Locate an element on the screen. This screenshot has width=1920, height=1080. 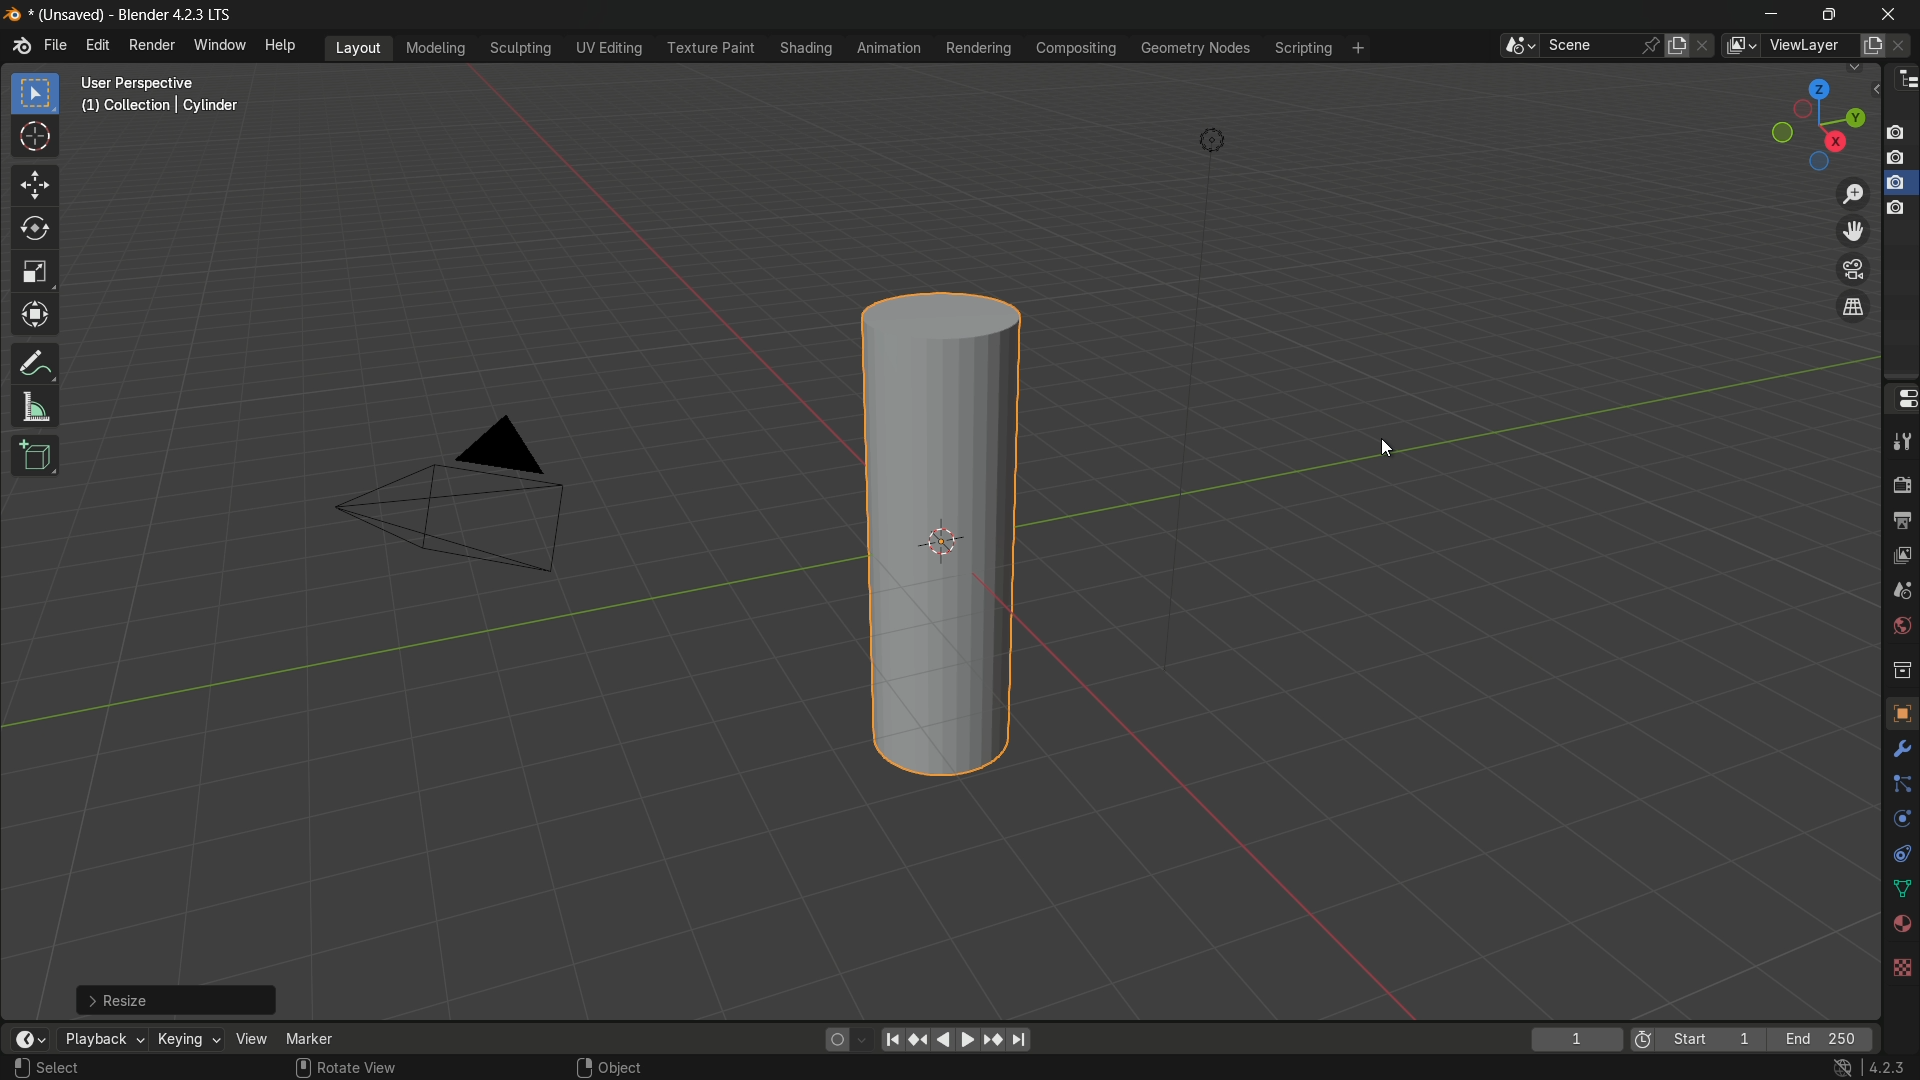
modeling is located at coordinates (434, 47).